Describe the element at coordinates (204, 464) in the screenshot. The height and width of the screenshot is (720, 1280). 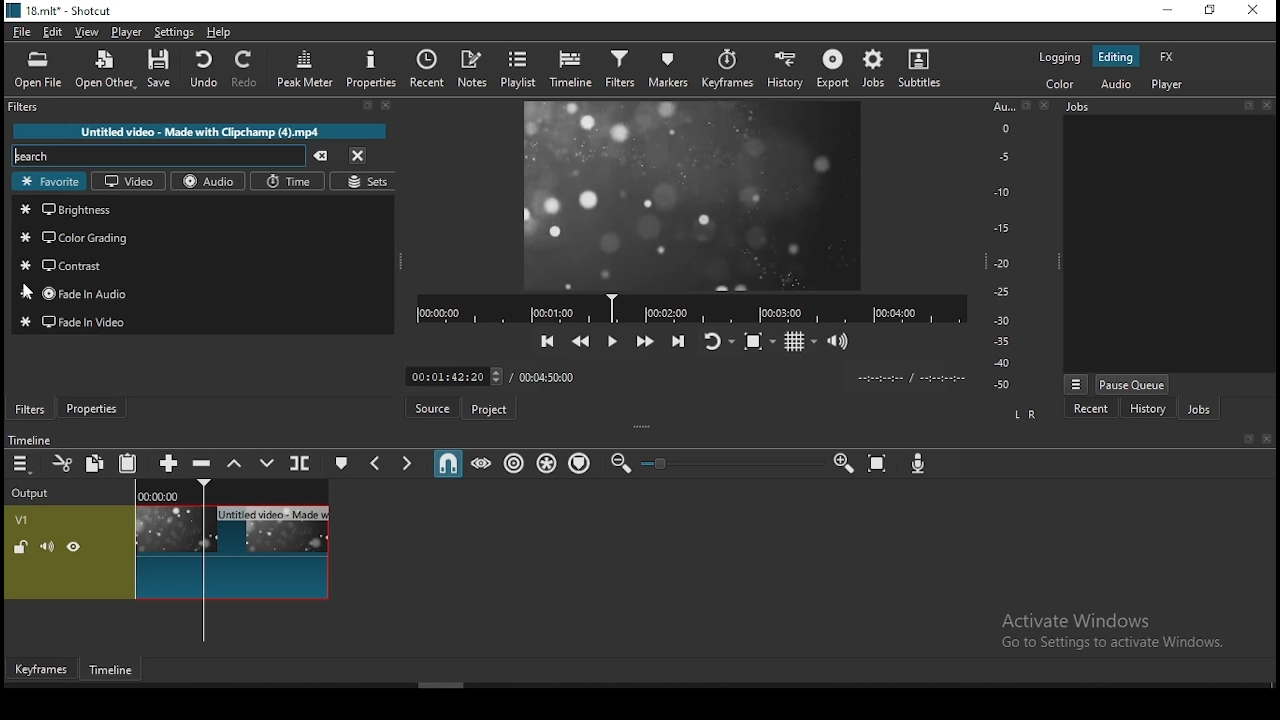
I see `ripple delete` at that location.